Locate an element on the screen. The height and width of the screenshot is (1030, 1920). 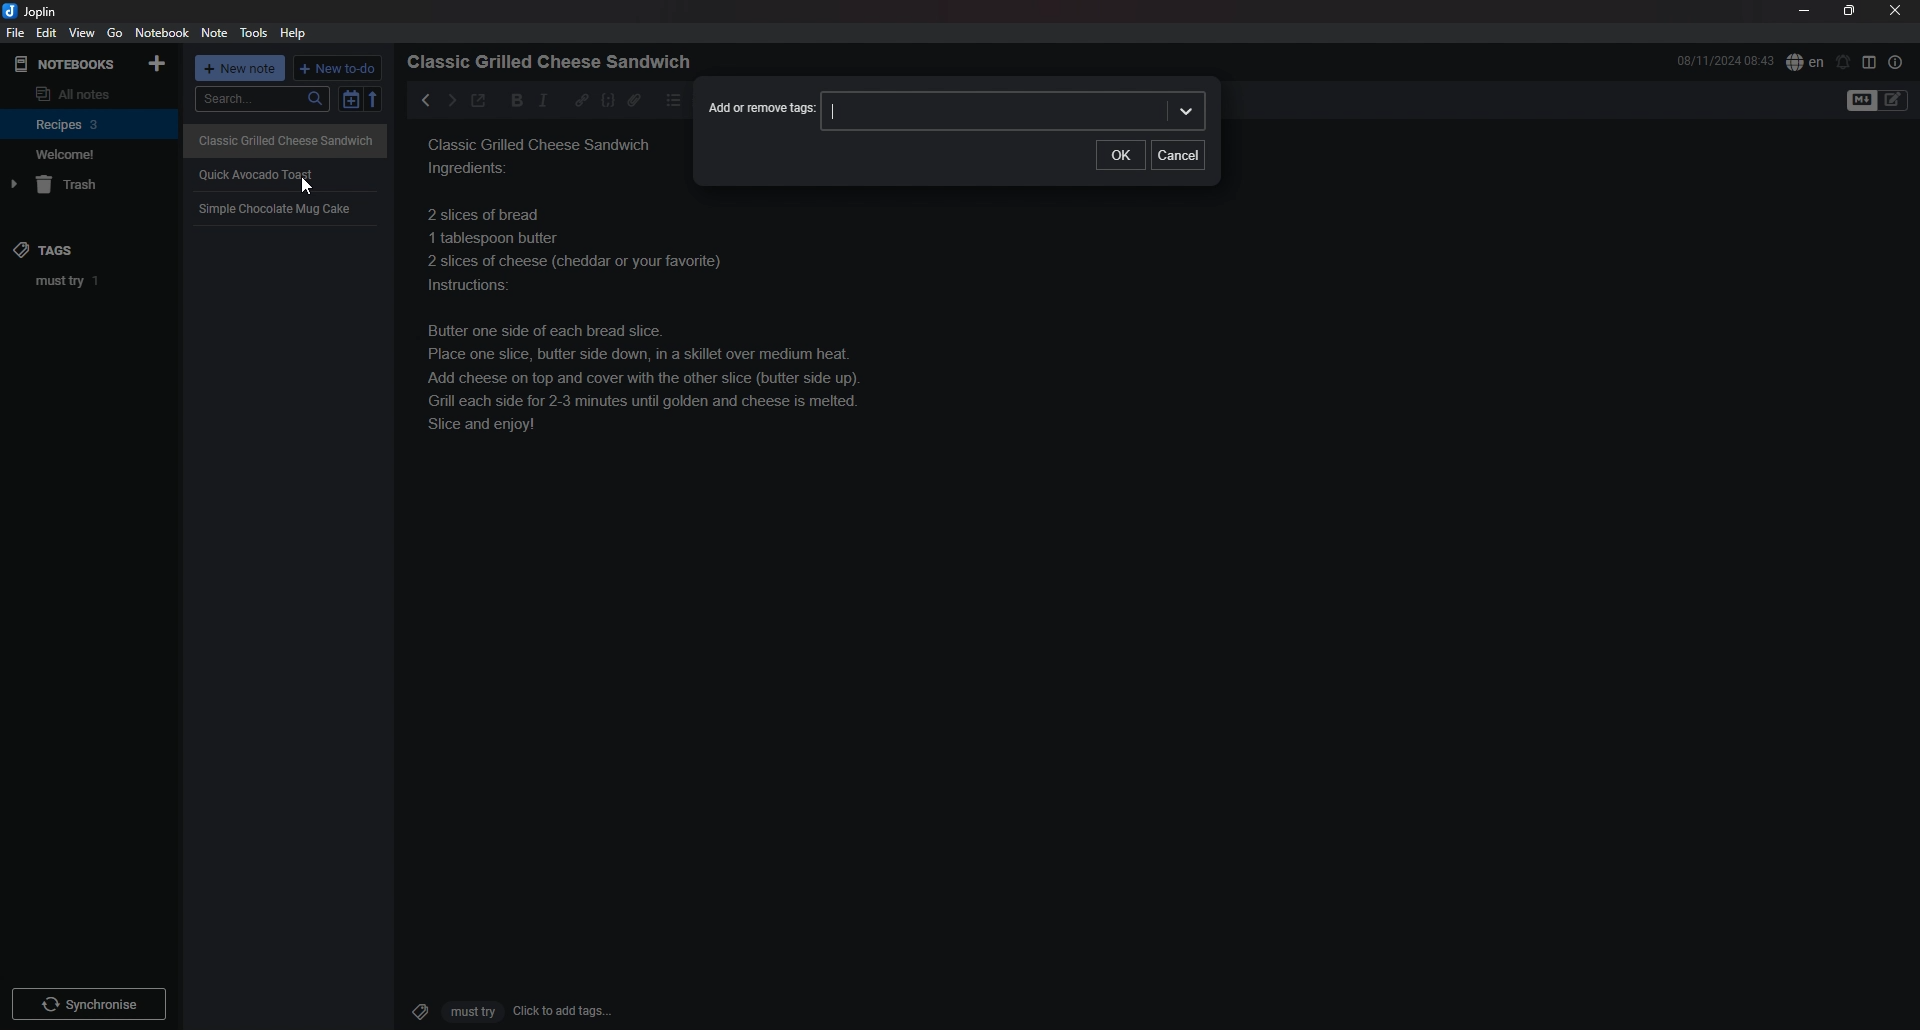
italic is located at coordinates (543, 100).